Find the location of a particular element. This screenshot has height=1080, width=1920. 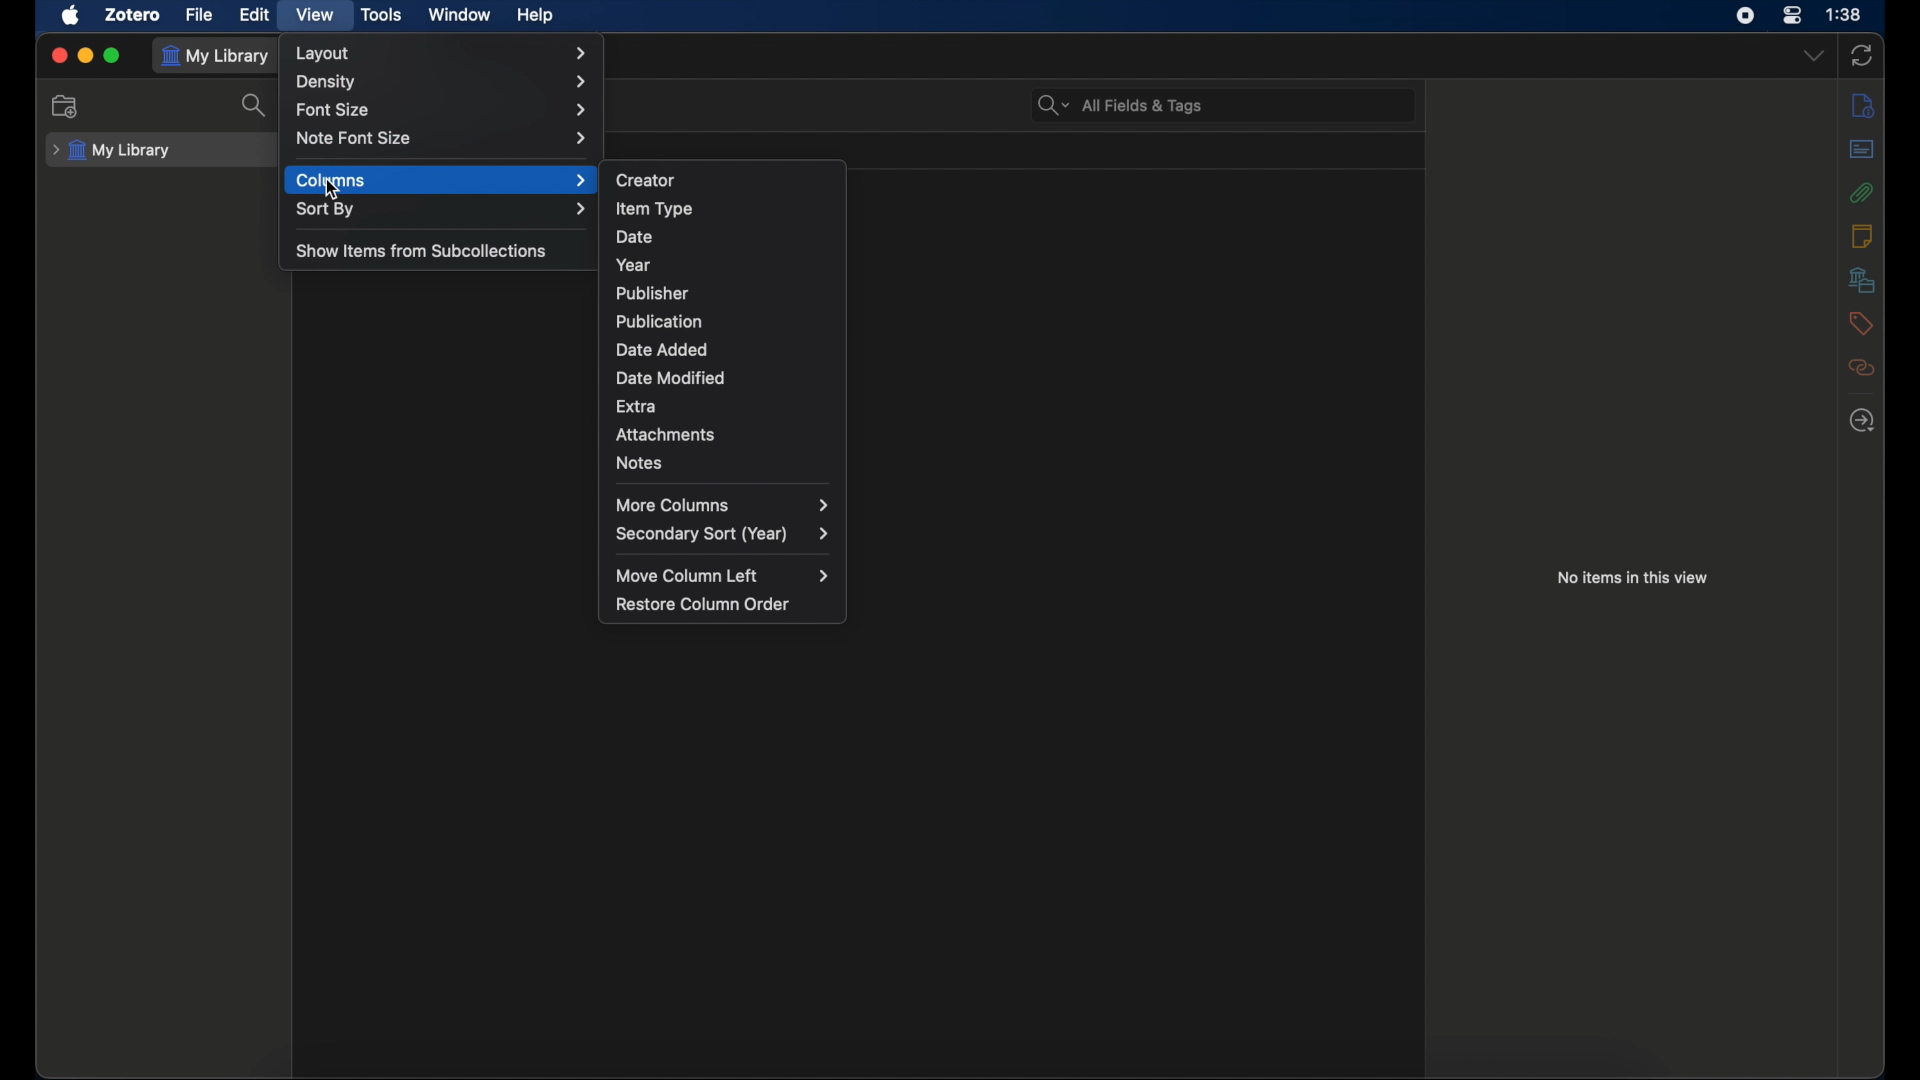

zotero is located at coordinates (133, 15).